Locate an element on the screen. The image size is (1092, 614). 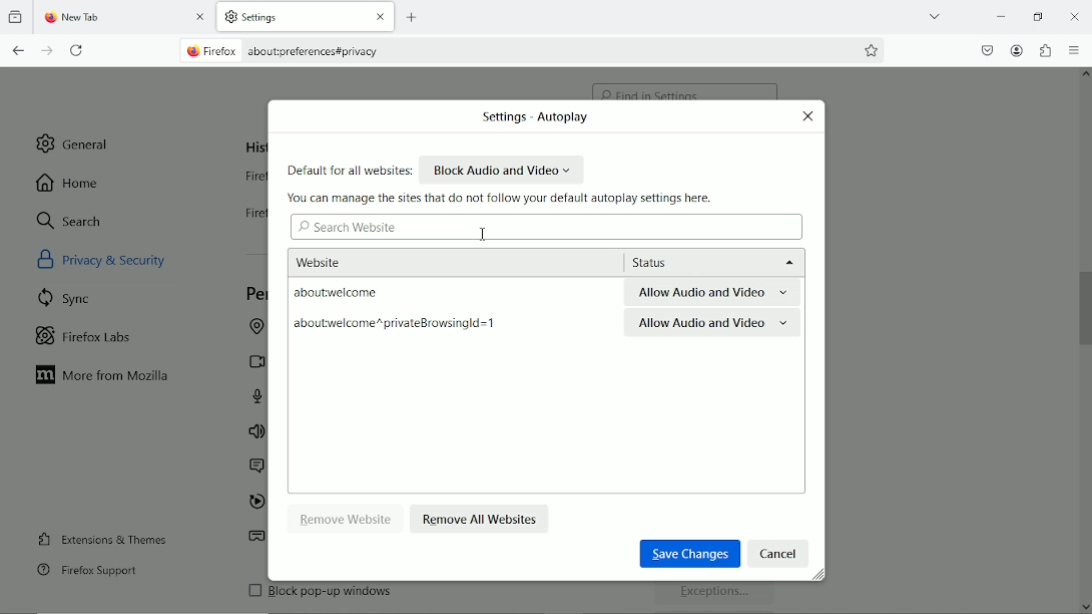
cancel is located at coordinates (779, 553).